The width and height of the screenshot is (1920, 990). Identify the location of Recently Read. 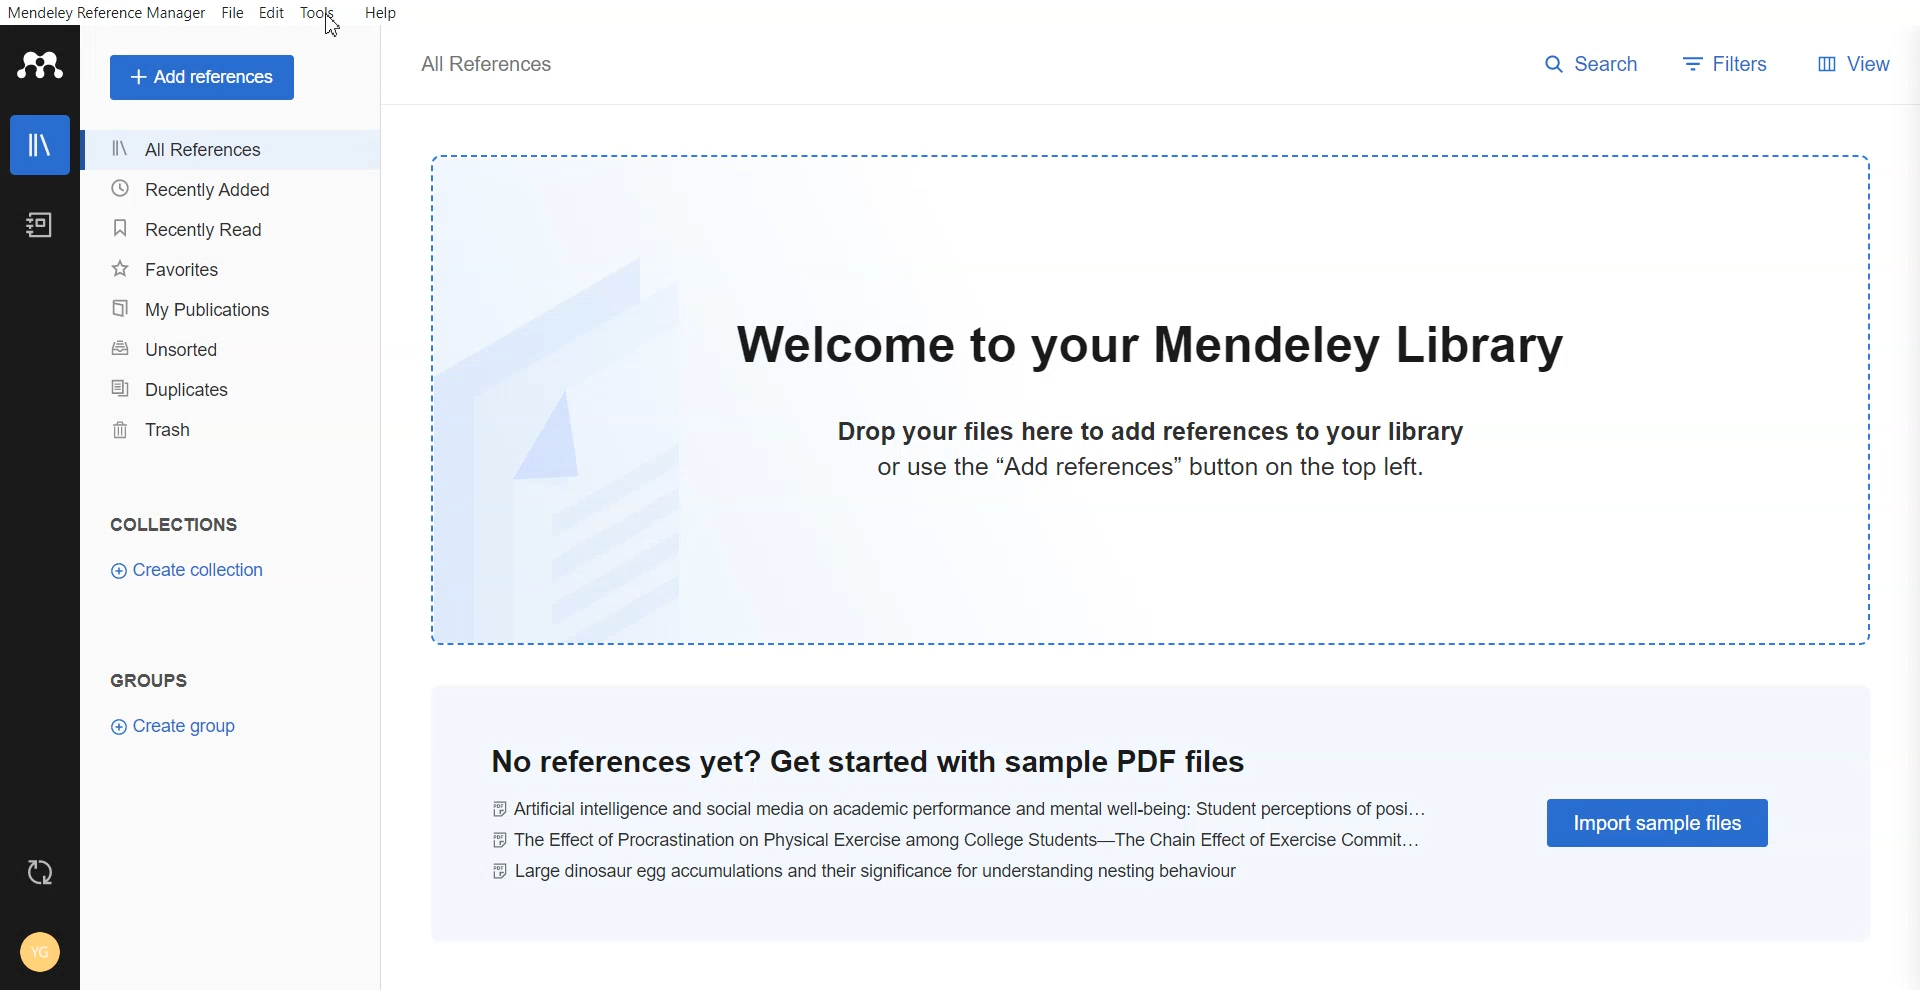
(229, 227).